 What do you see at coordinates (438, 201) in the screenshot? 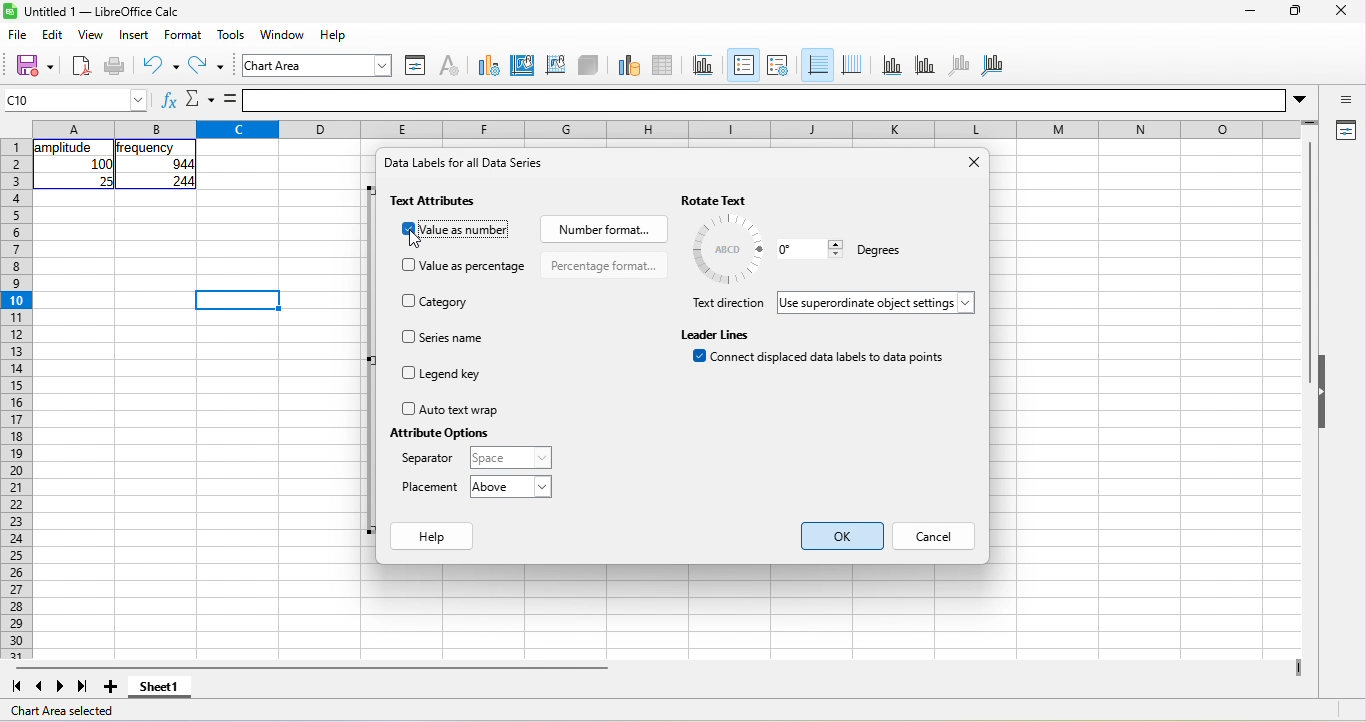
I see `text attributes` at bounding box center [438, 201].